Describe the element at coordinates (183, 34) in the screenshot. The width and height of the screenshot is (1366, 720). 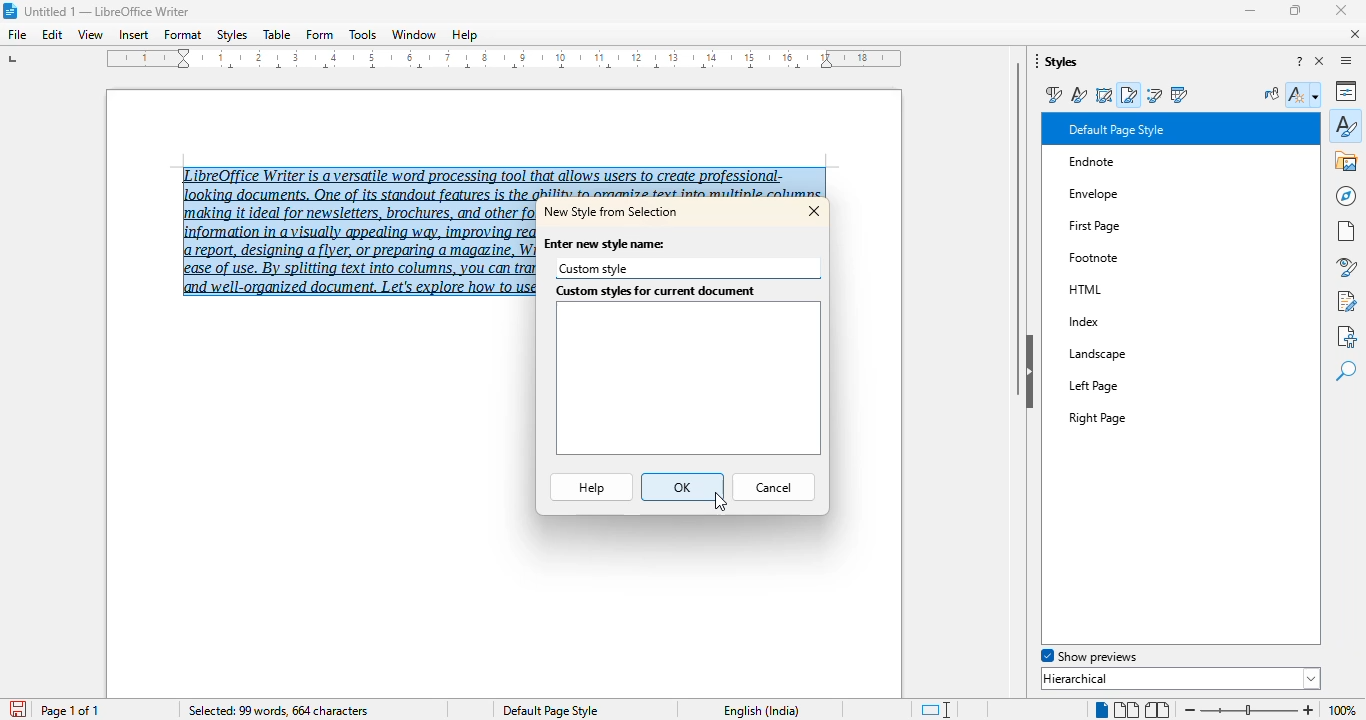
I see `format` at that location.